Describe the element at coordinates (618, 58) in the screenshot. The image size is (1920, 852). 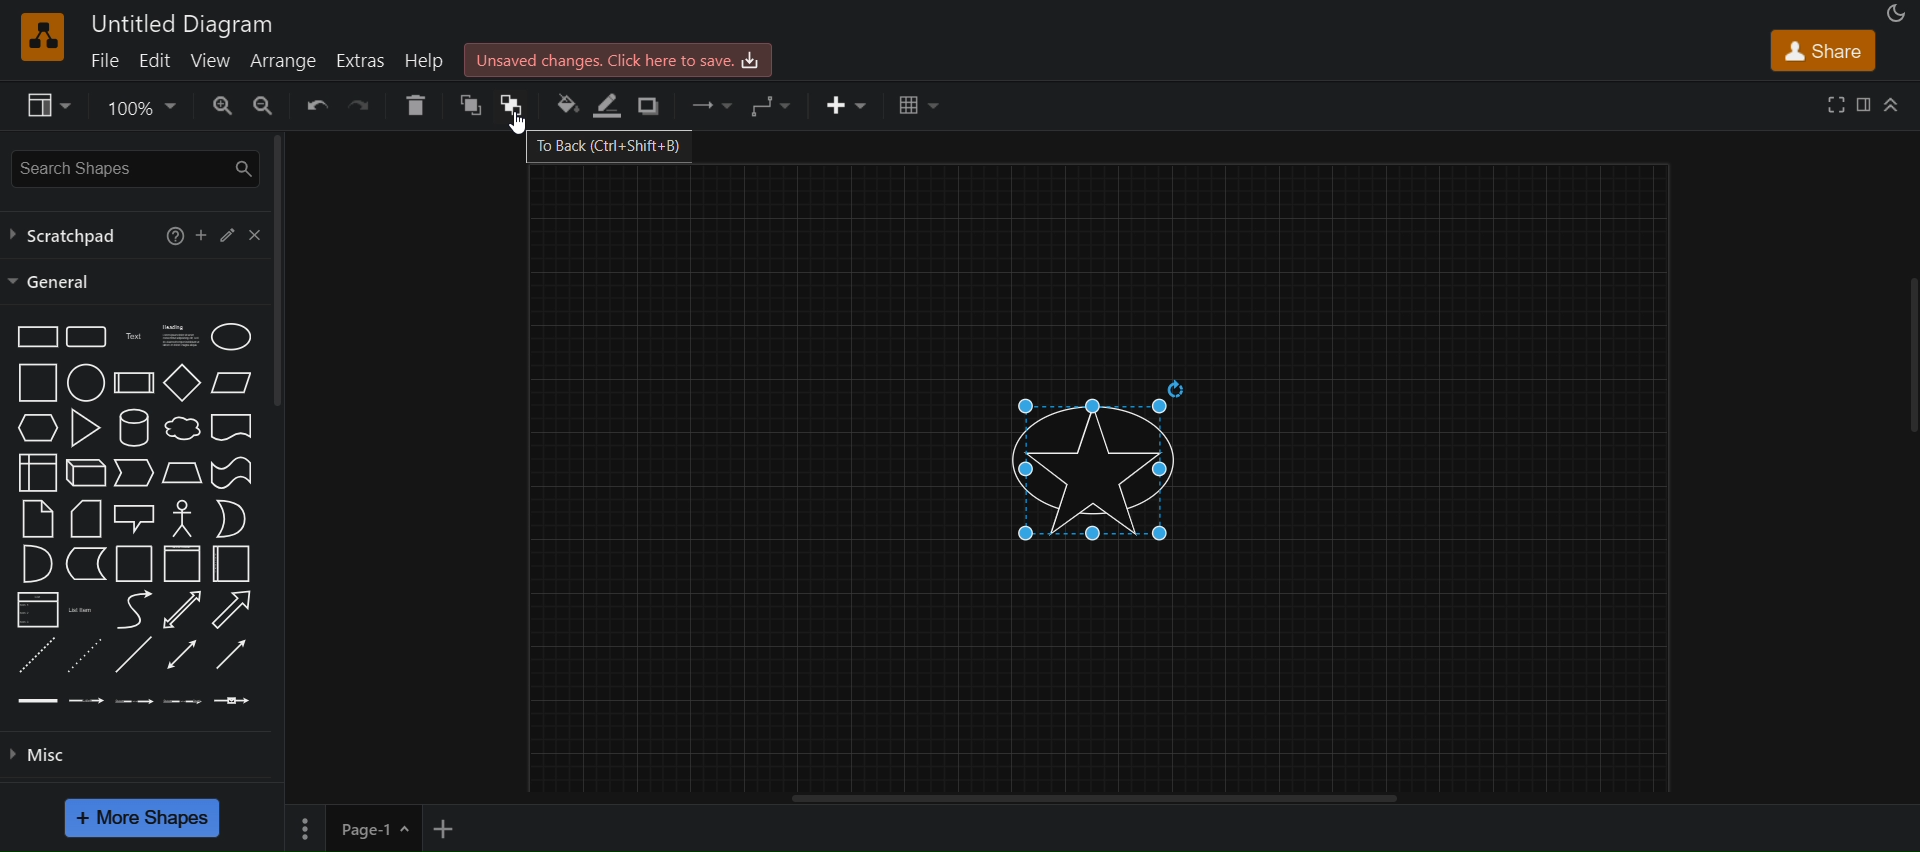
I see `click here to to save` at that location.